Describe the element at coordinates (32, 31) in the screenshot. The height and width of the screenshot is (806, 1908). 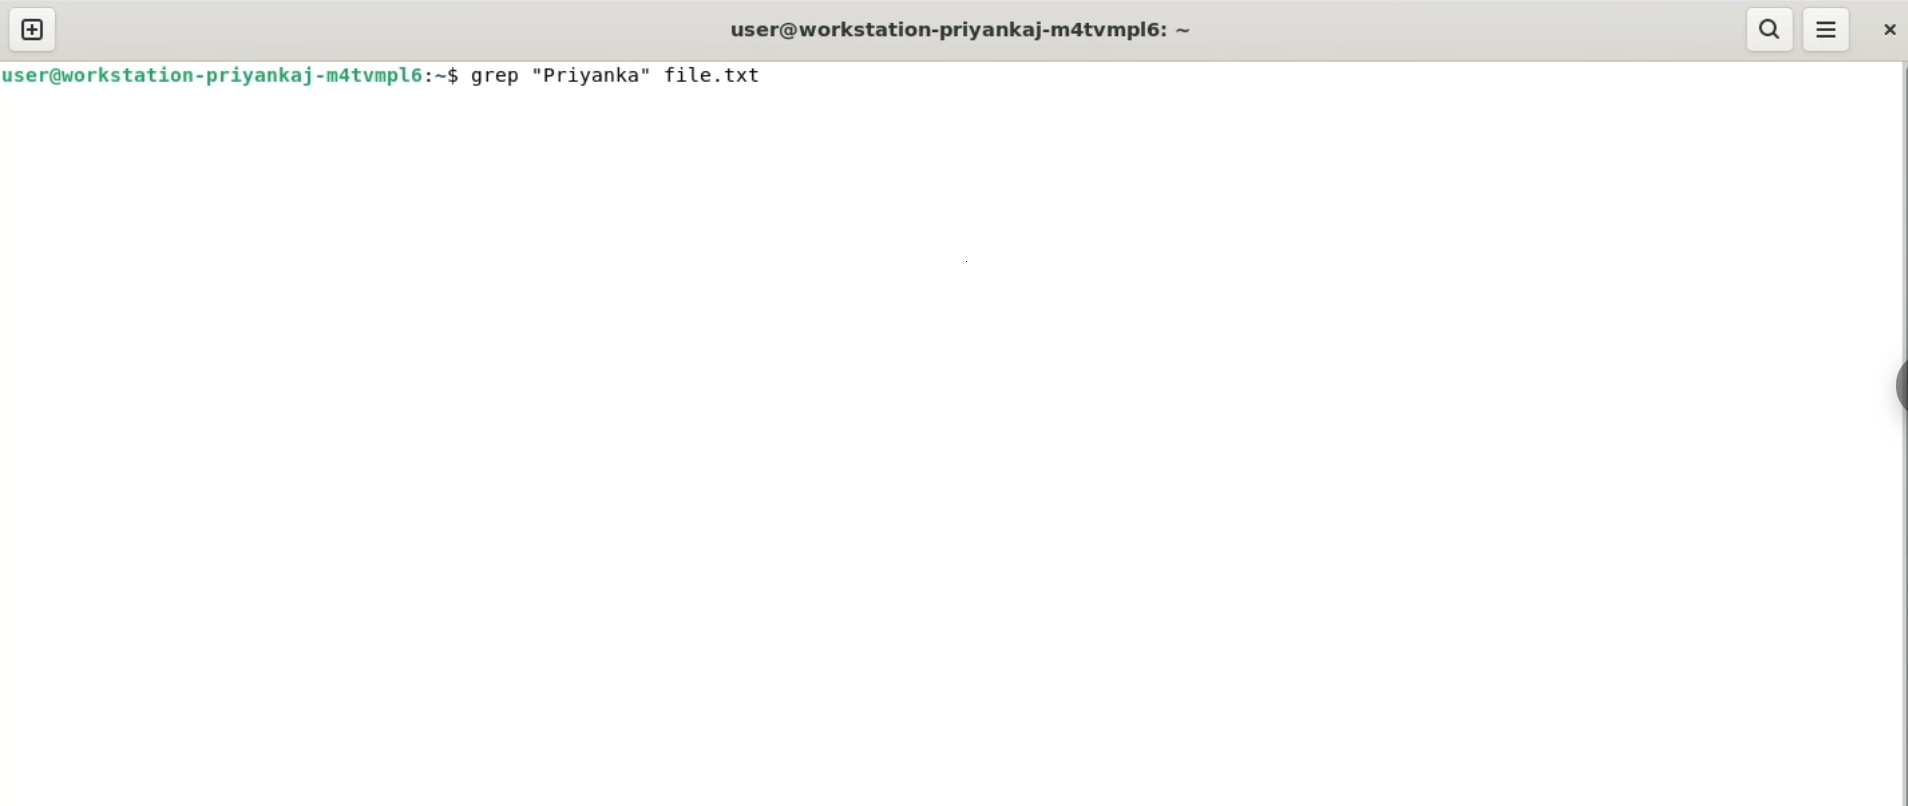
I see `new tab` at that location.